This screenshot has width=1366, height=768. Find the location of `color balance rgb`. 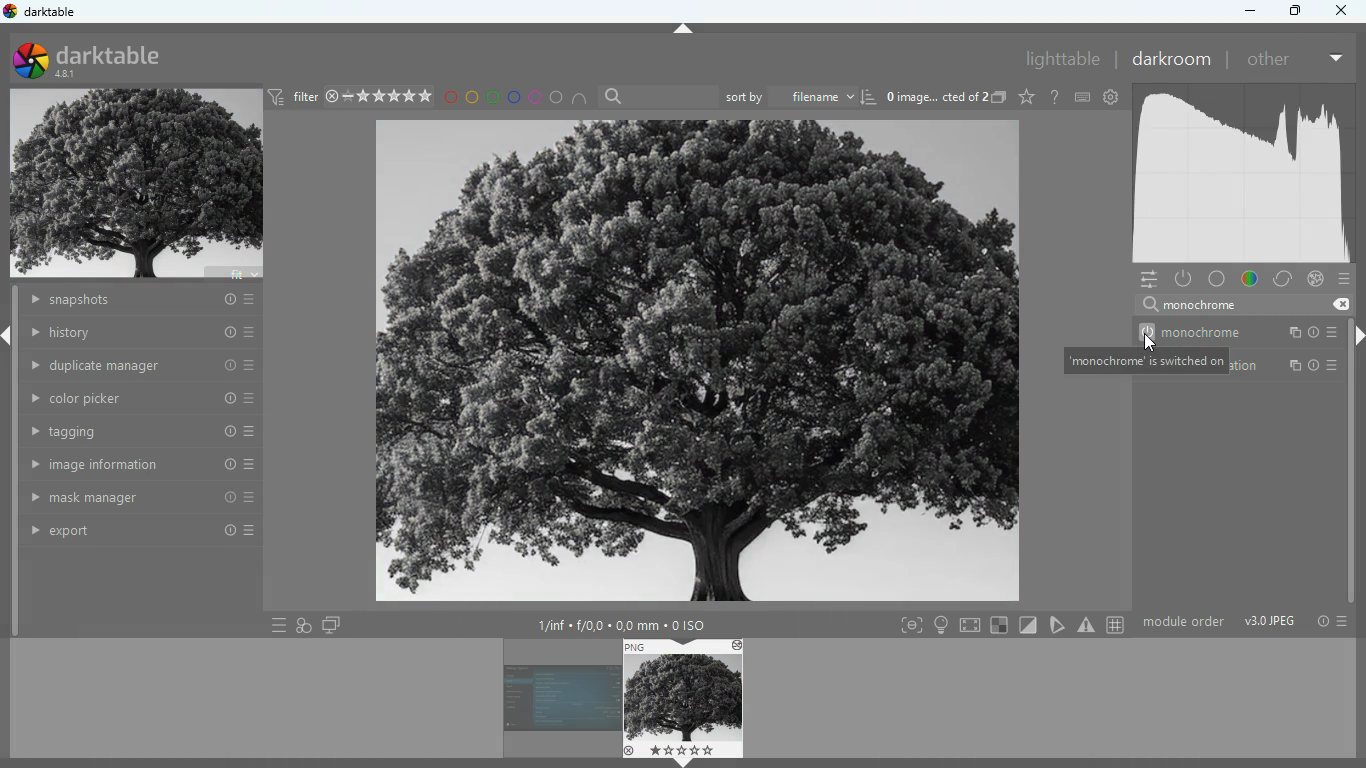

color balance rgb is located at coordinates (1292, 364).